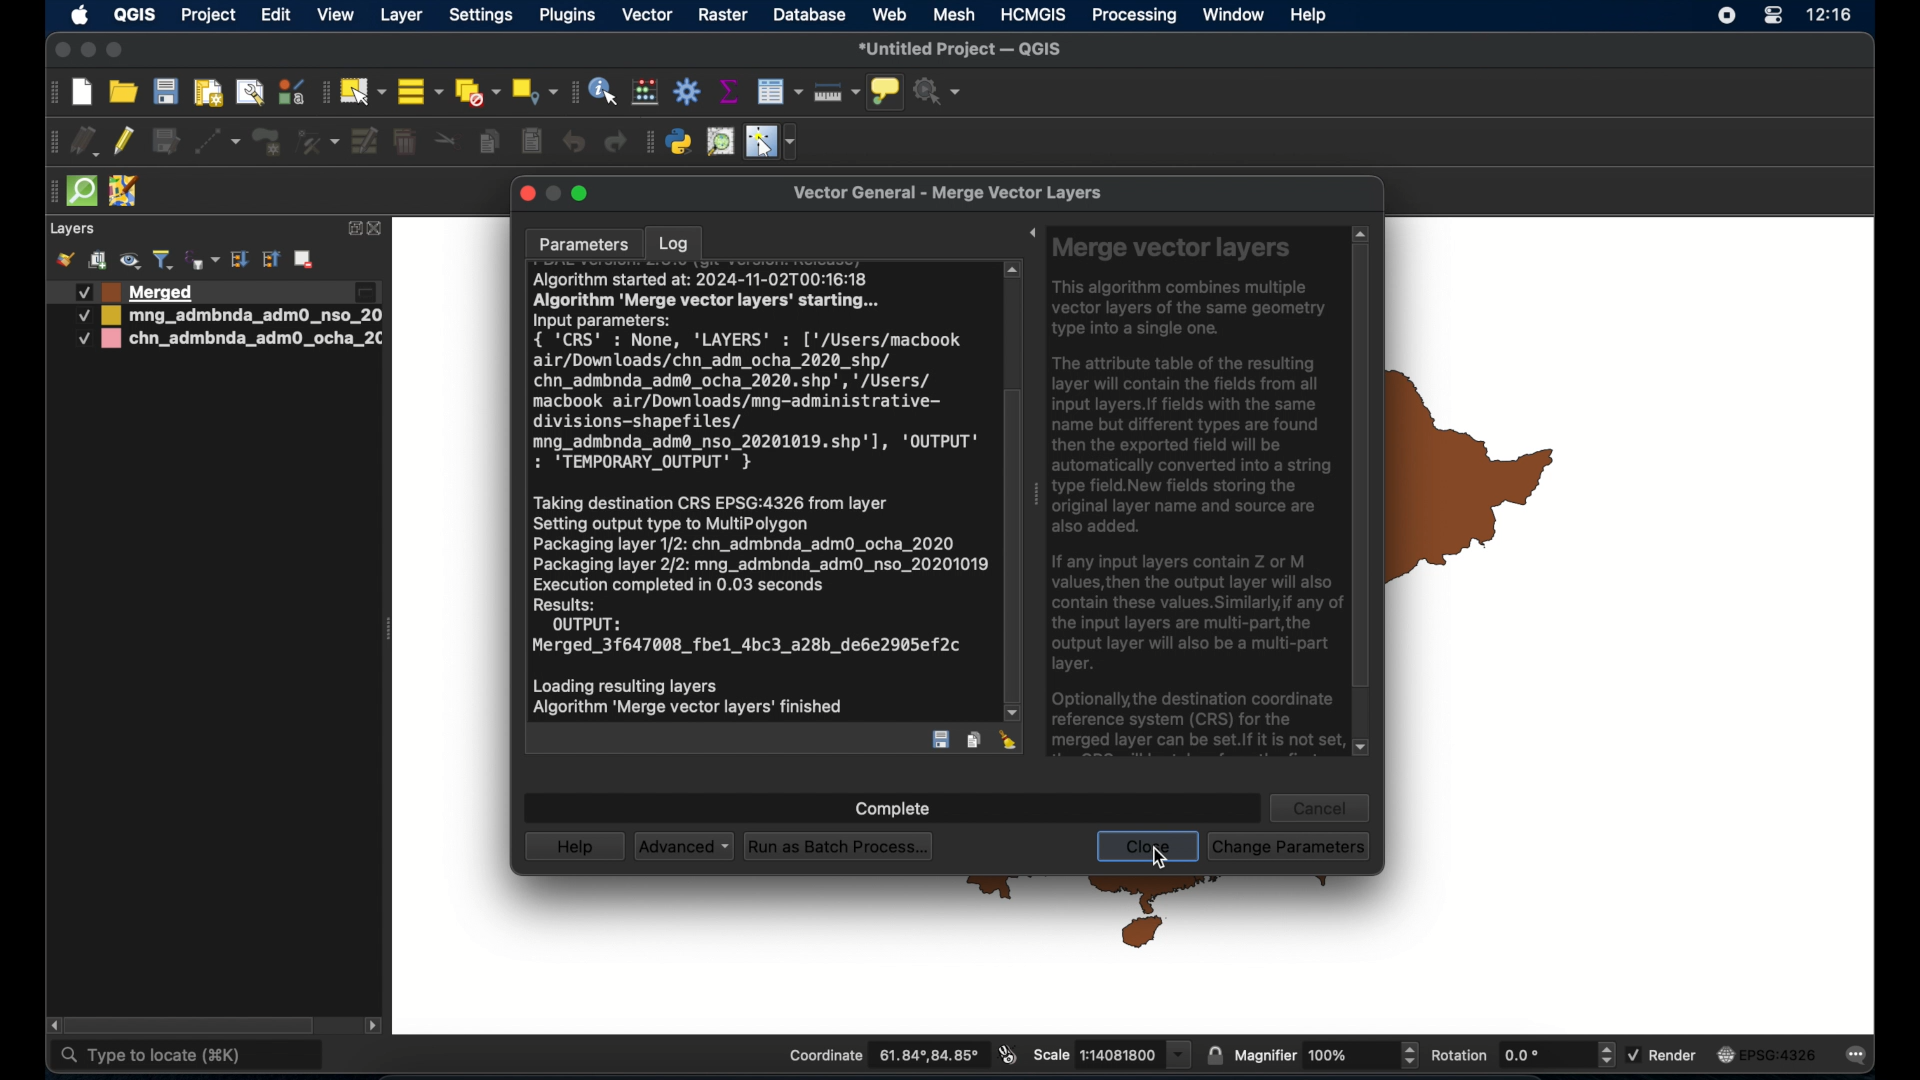 This screenshot has width=1920, height=1080. Describe the element at coordinates (683, 847) in the screenshot. I see `advanced` at that location.